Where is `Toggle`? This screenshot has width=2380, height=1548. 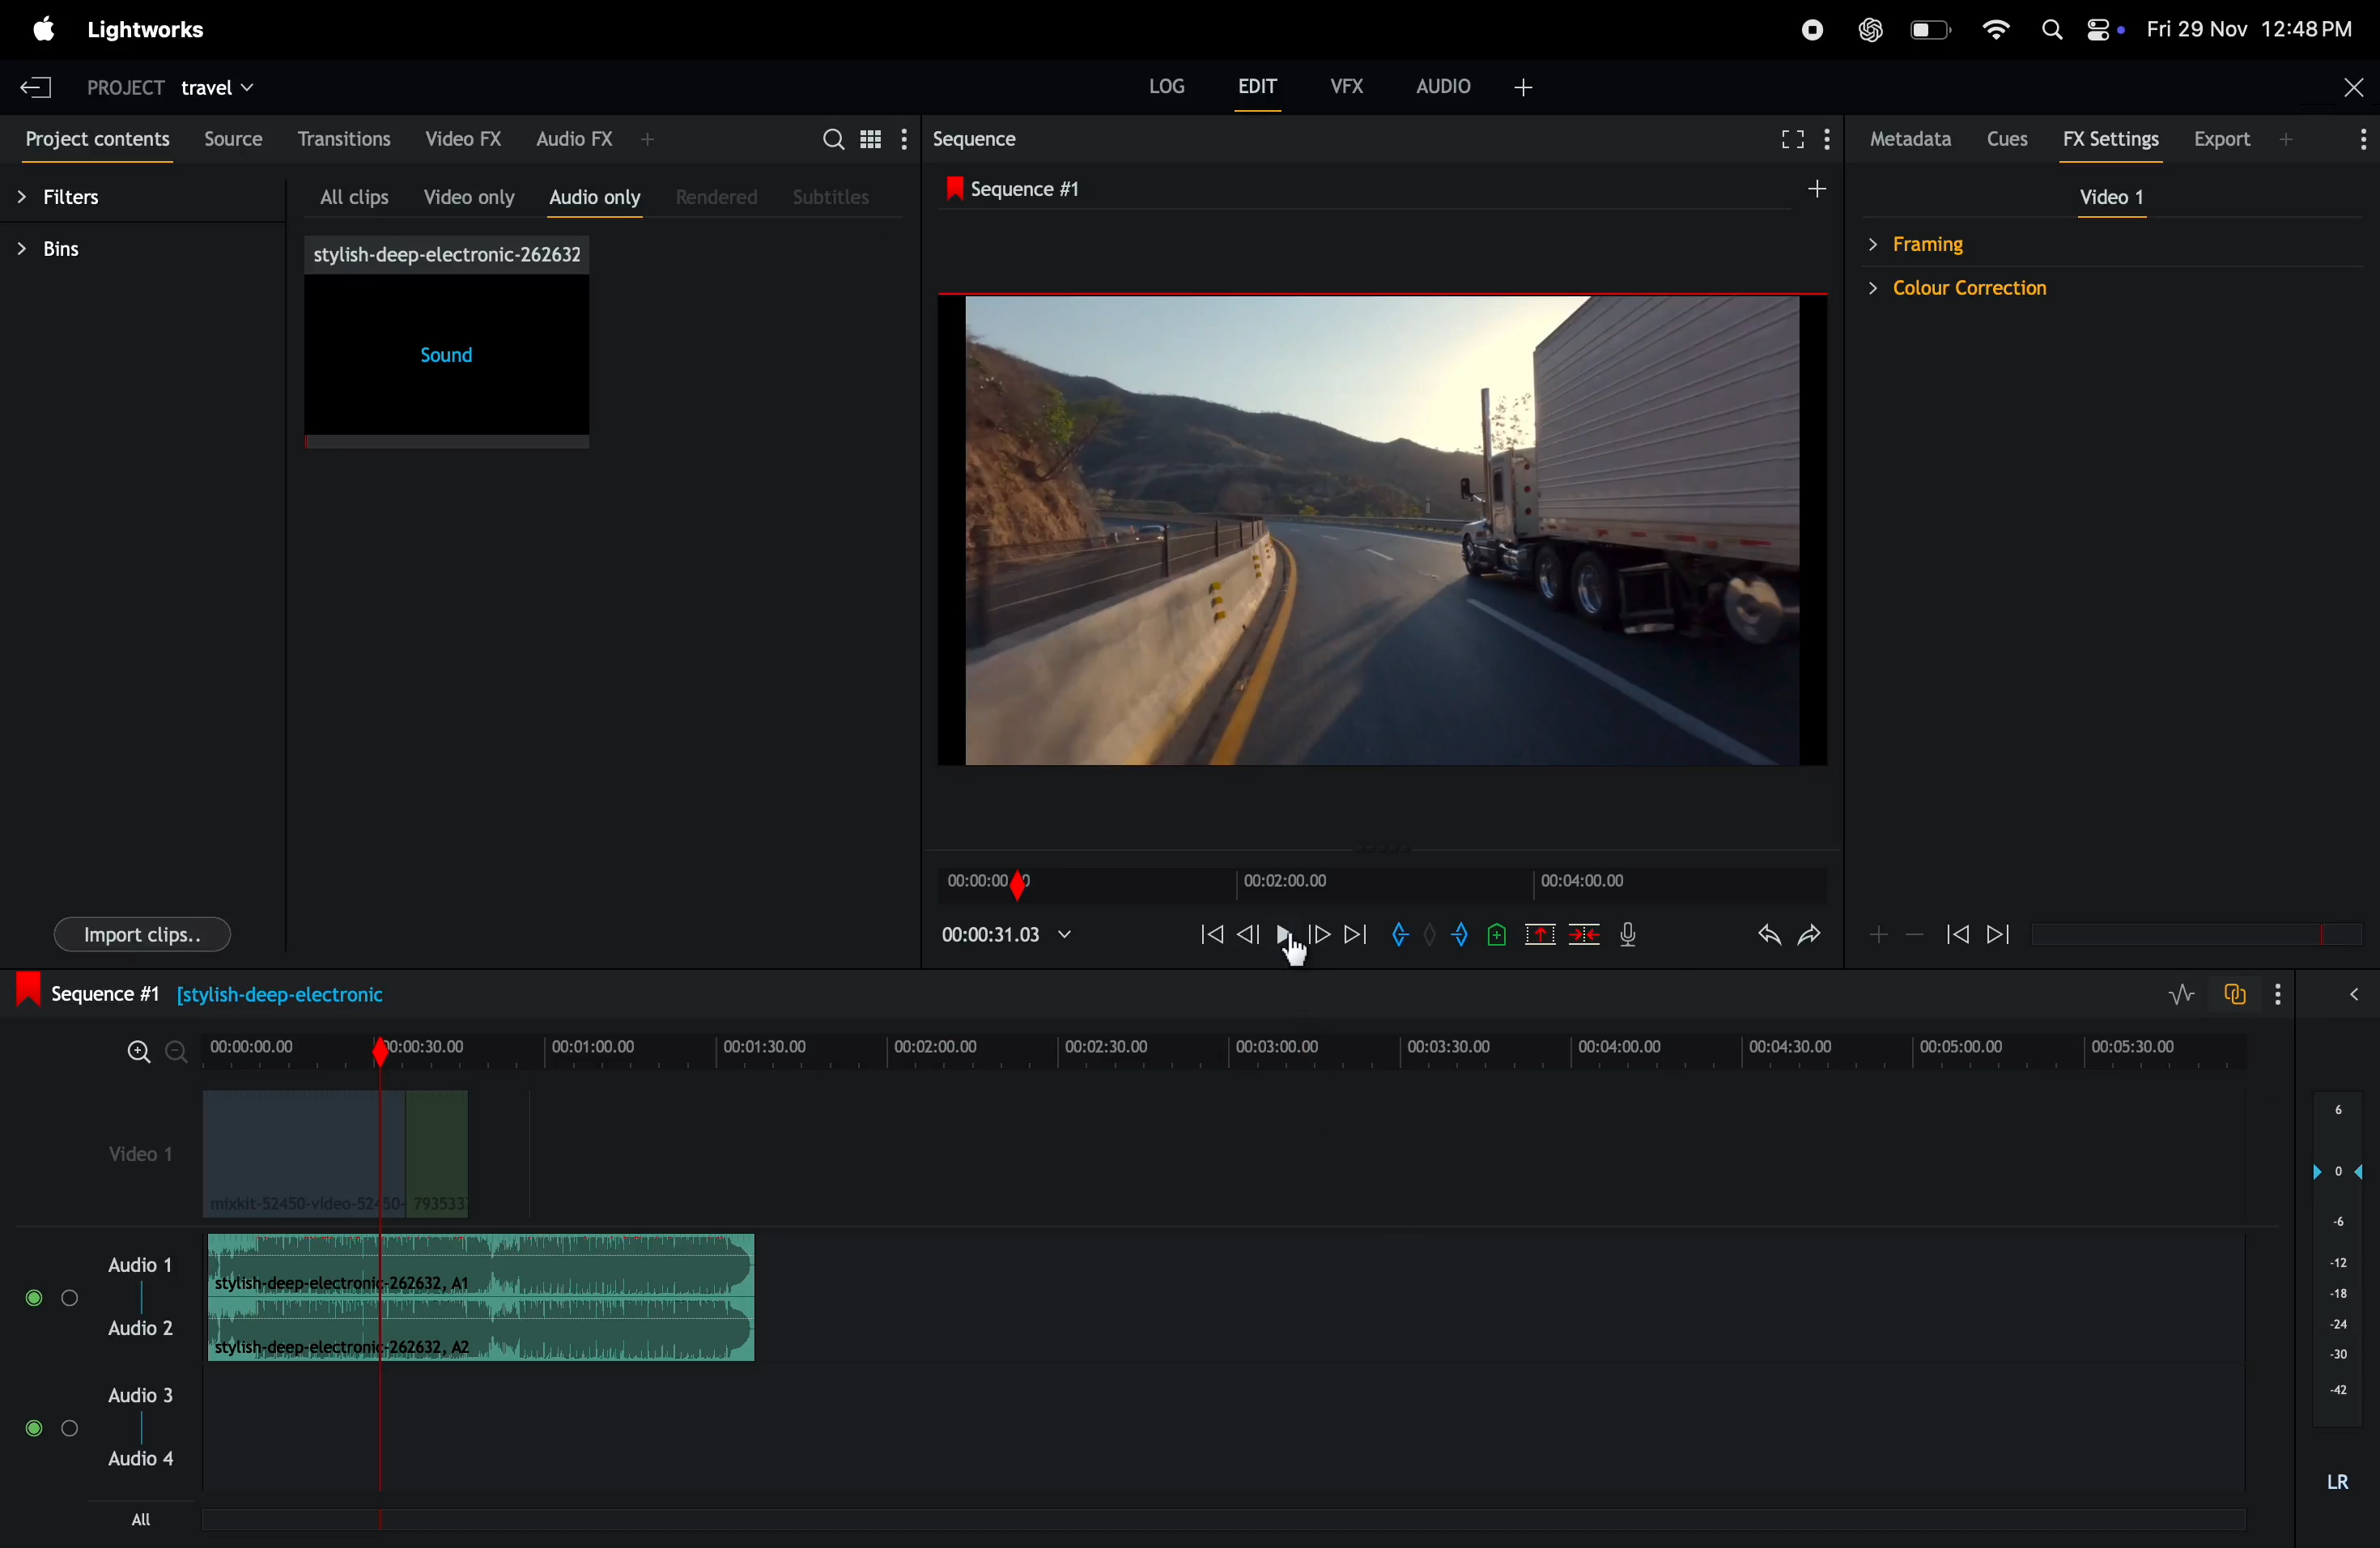 Toggle is located at coordinates (69, 1297).